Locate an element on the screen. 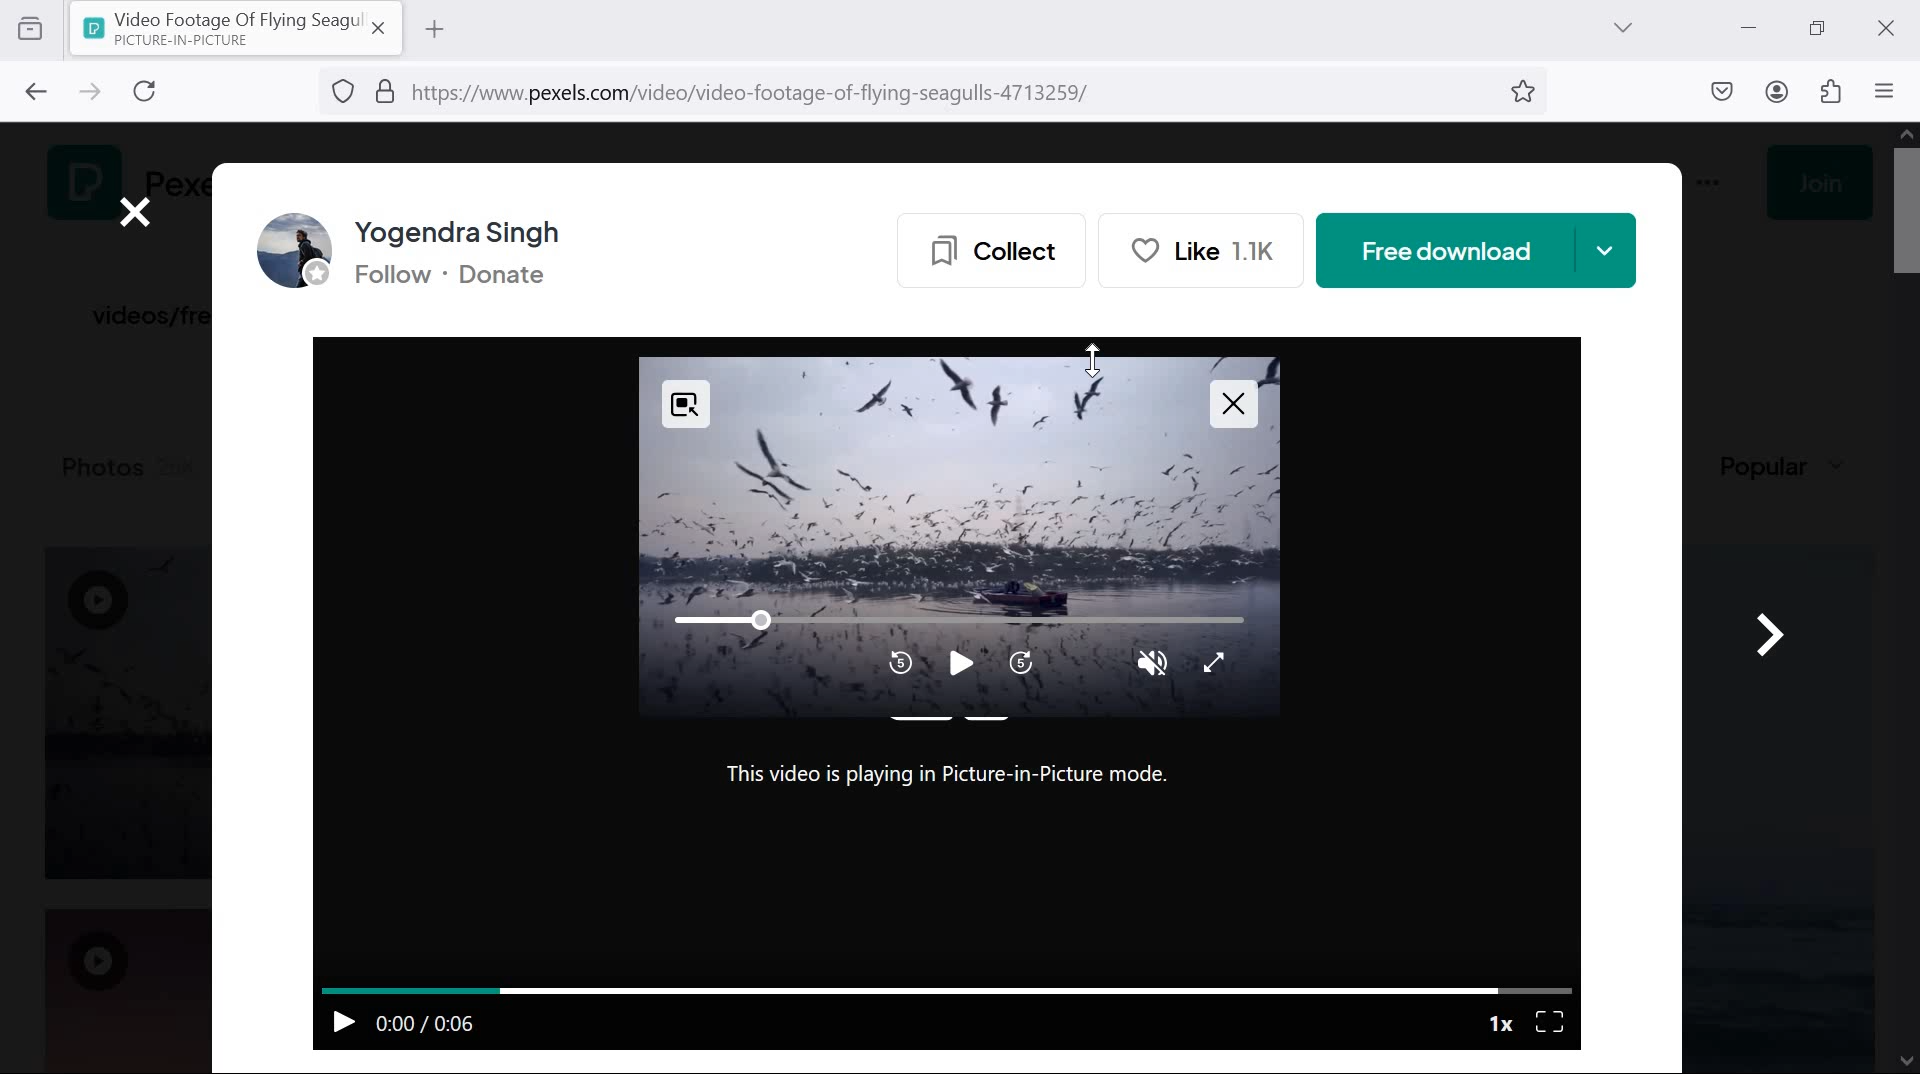 The image size is (1920, 1074). list all tabs is located at coordinates (1622, 28).